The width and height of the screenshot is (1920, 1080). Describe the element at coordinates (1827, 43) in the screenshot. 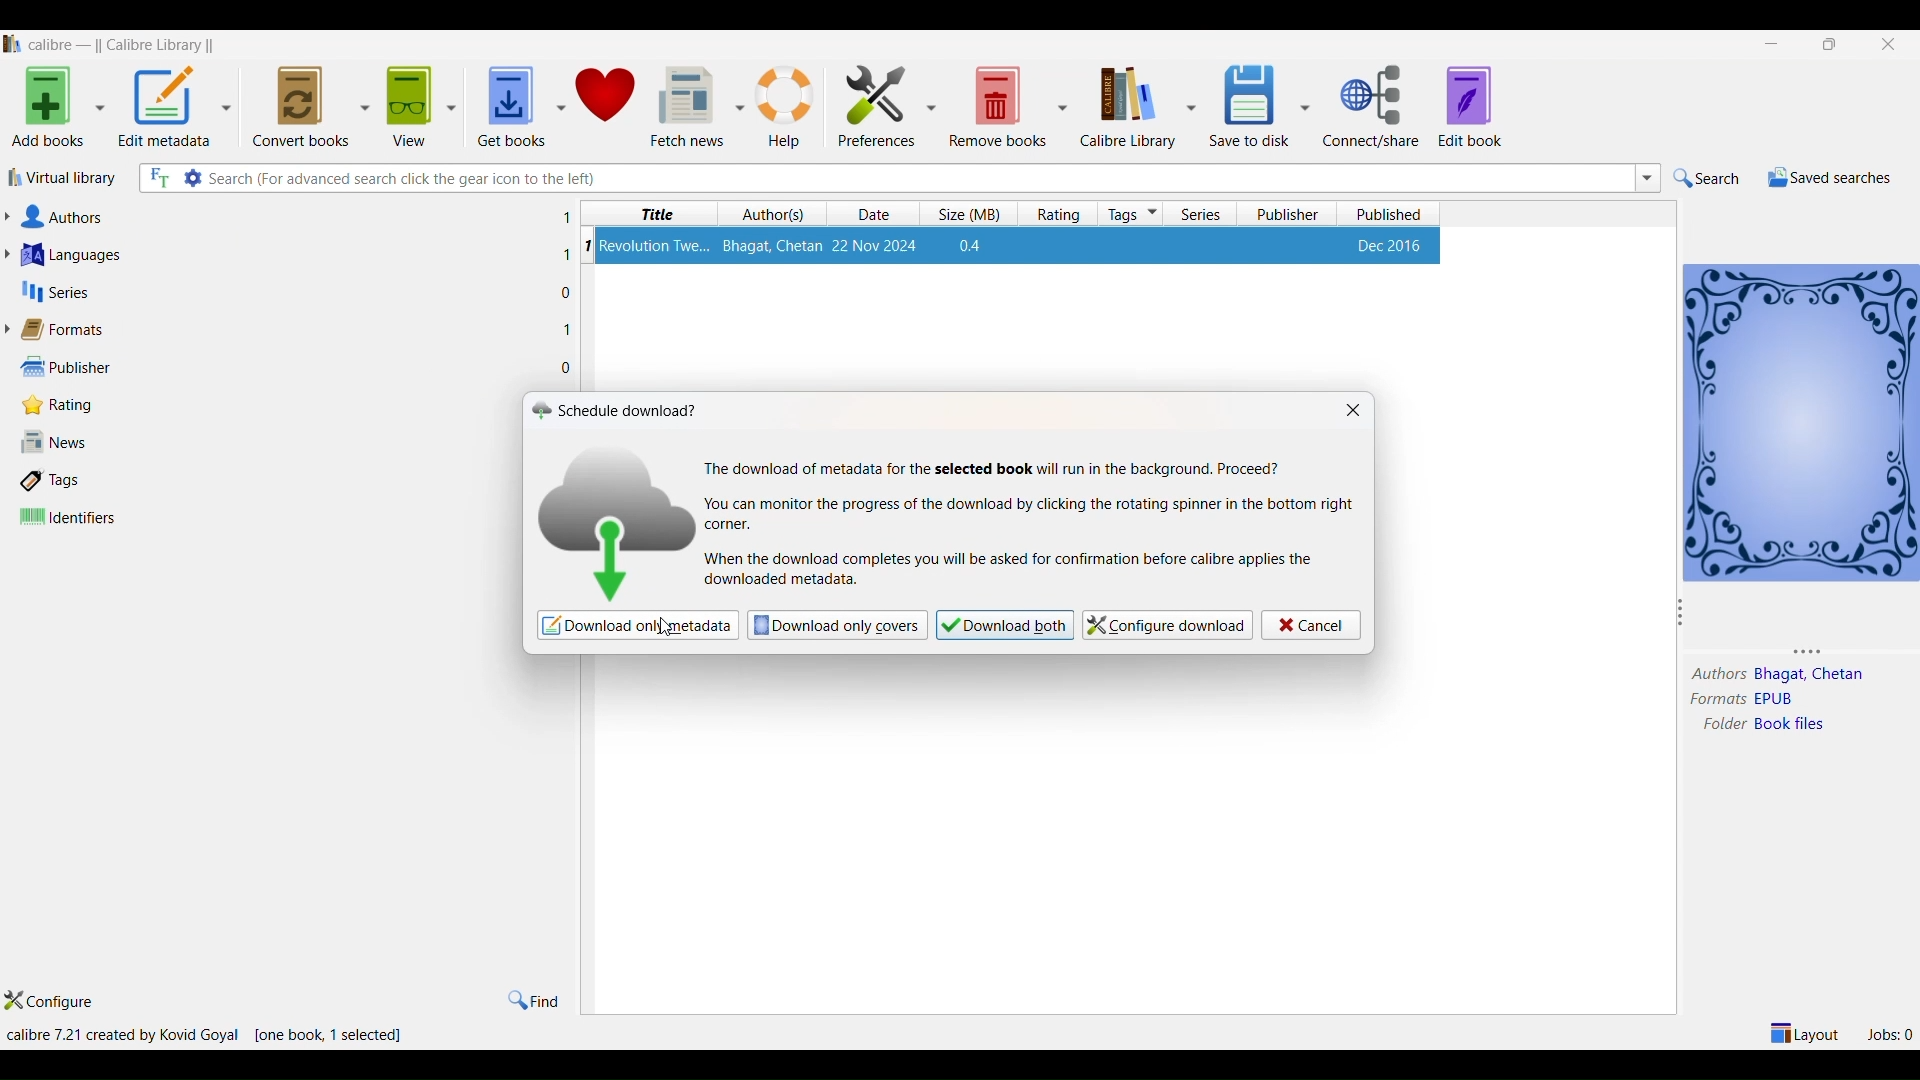

I see `maximize` at that location.